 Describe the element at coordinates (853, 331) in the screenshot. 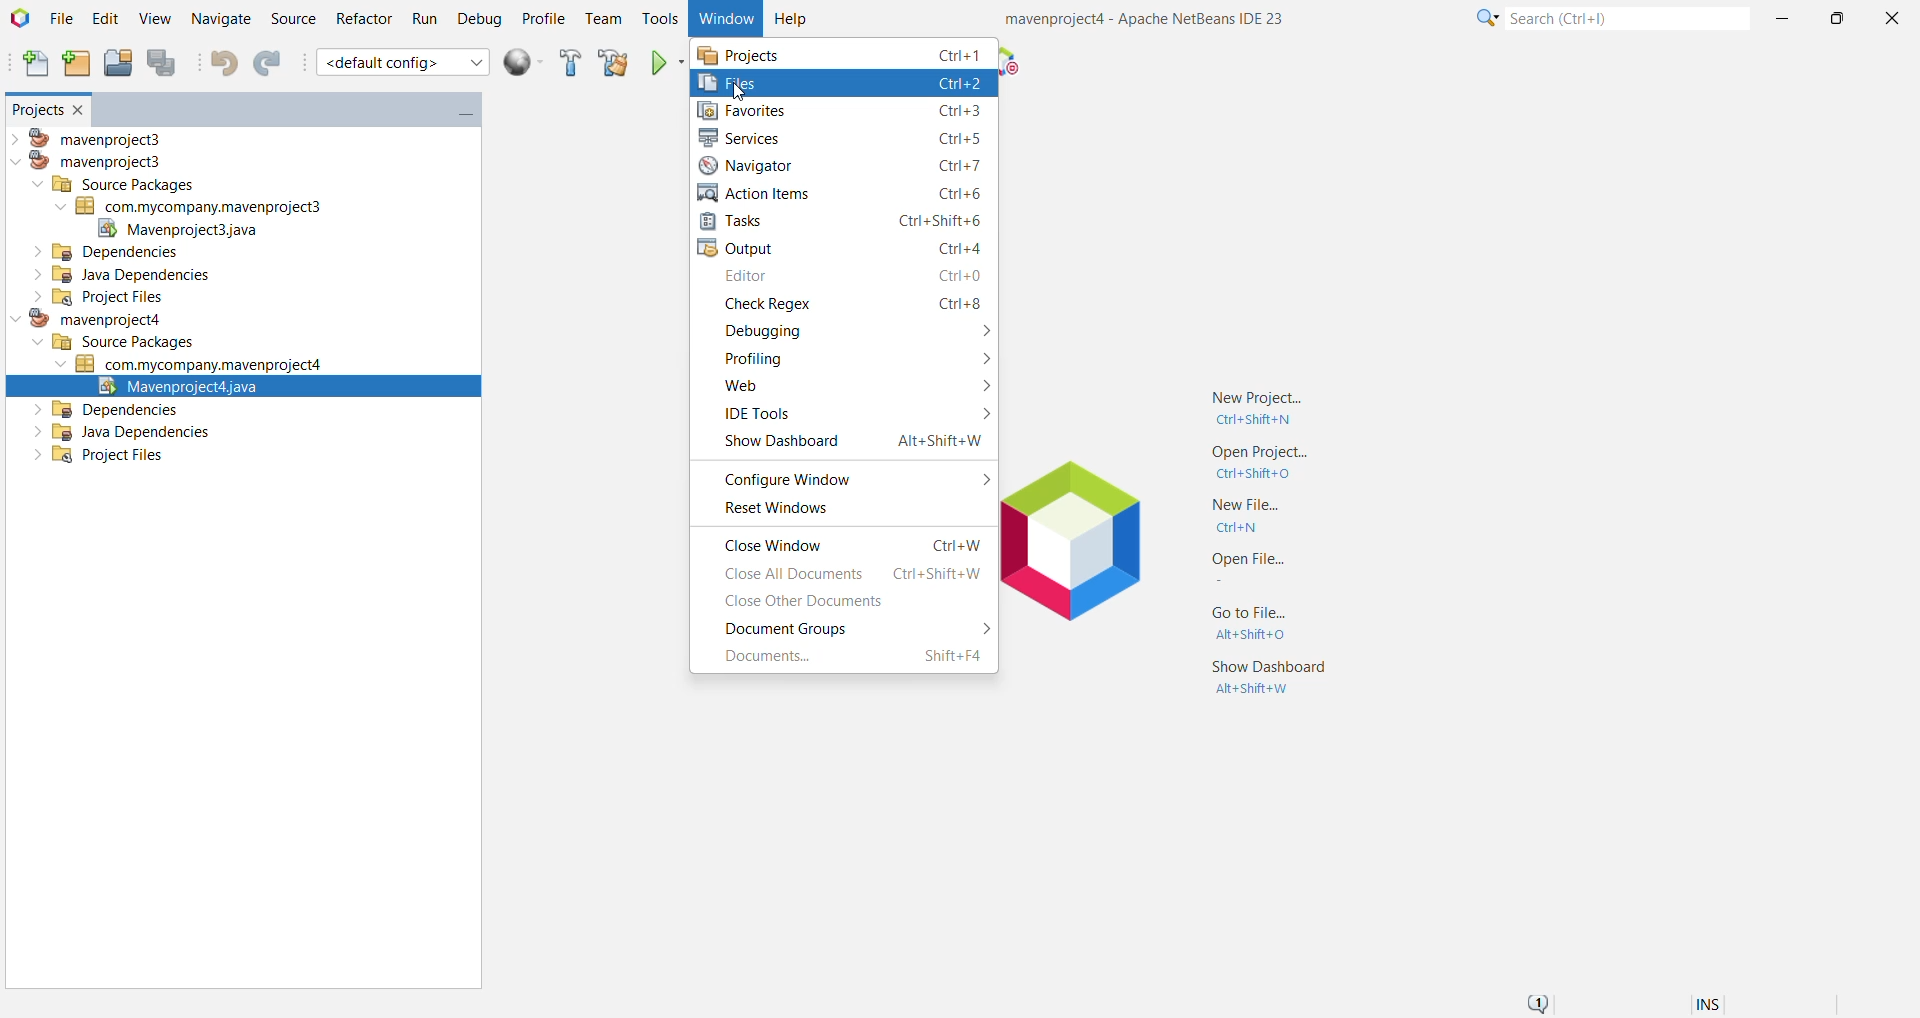

I see `Debugging` at that location.